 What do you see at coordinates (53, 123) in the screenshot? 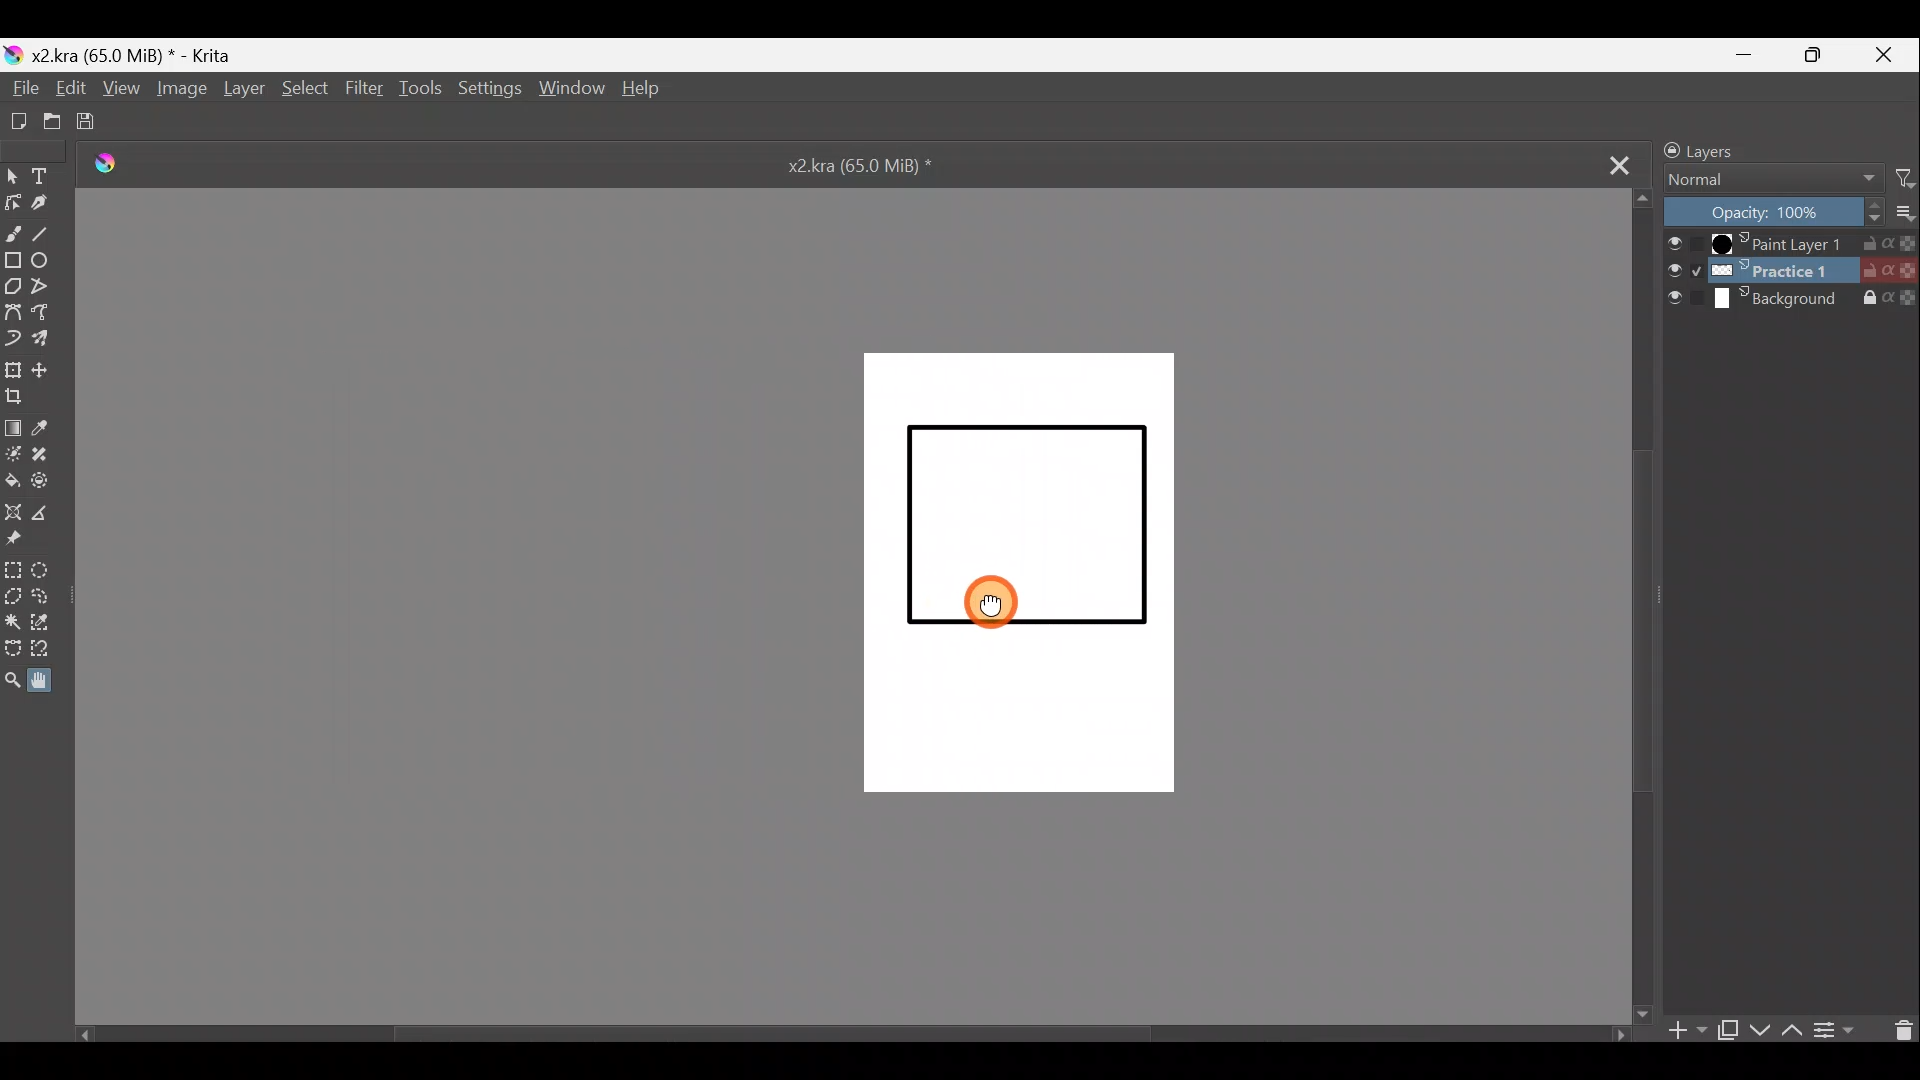
I see `Open existing document` at bounding box center [53, 123].